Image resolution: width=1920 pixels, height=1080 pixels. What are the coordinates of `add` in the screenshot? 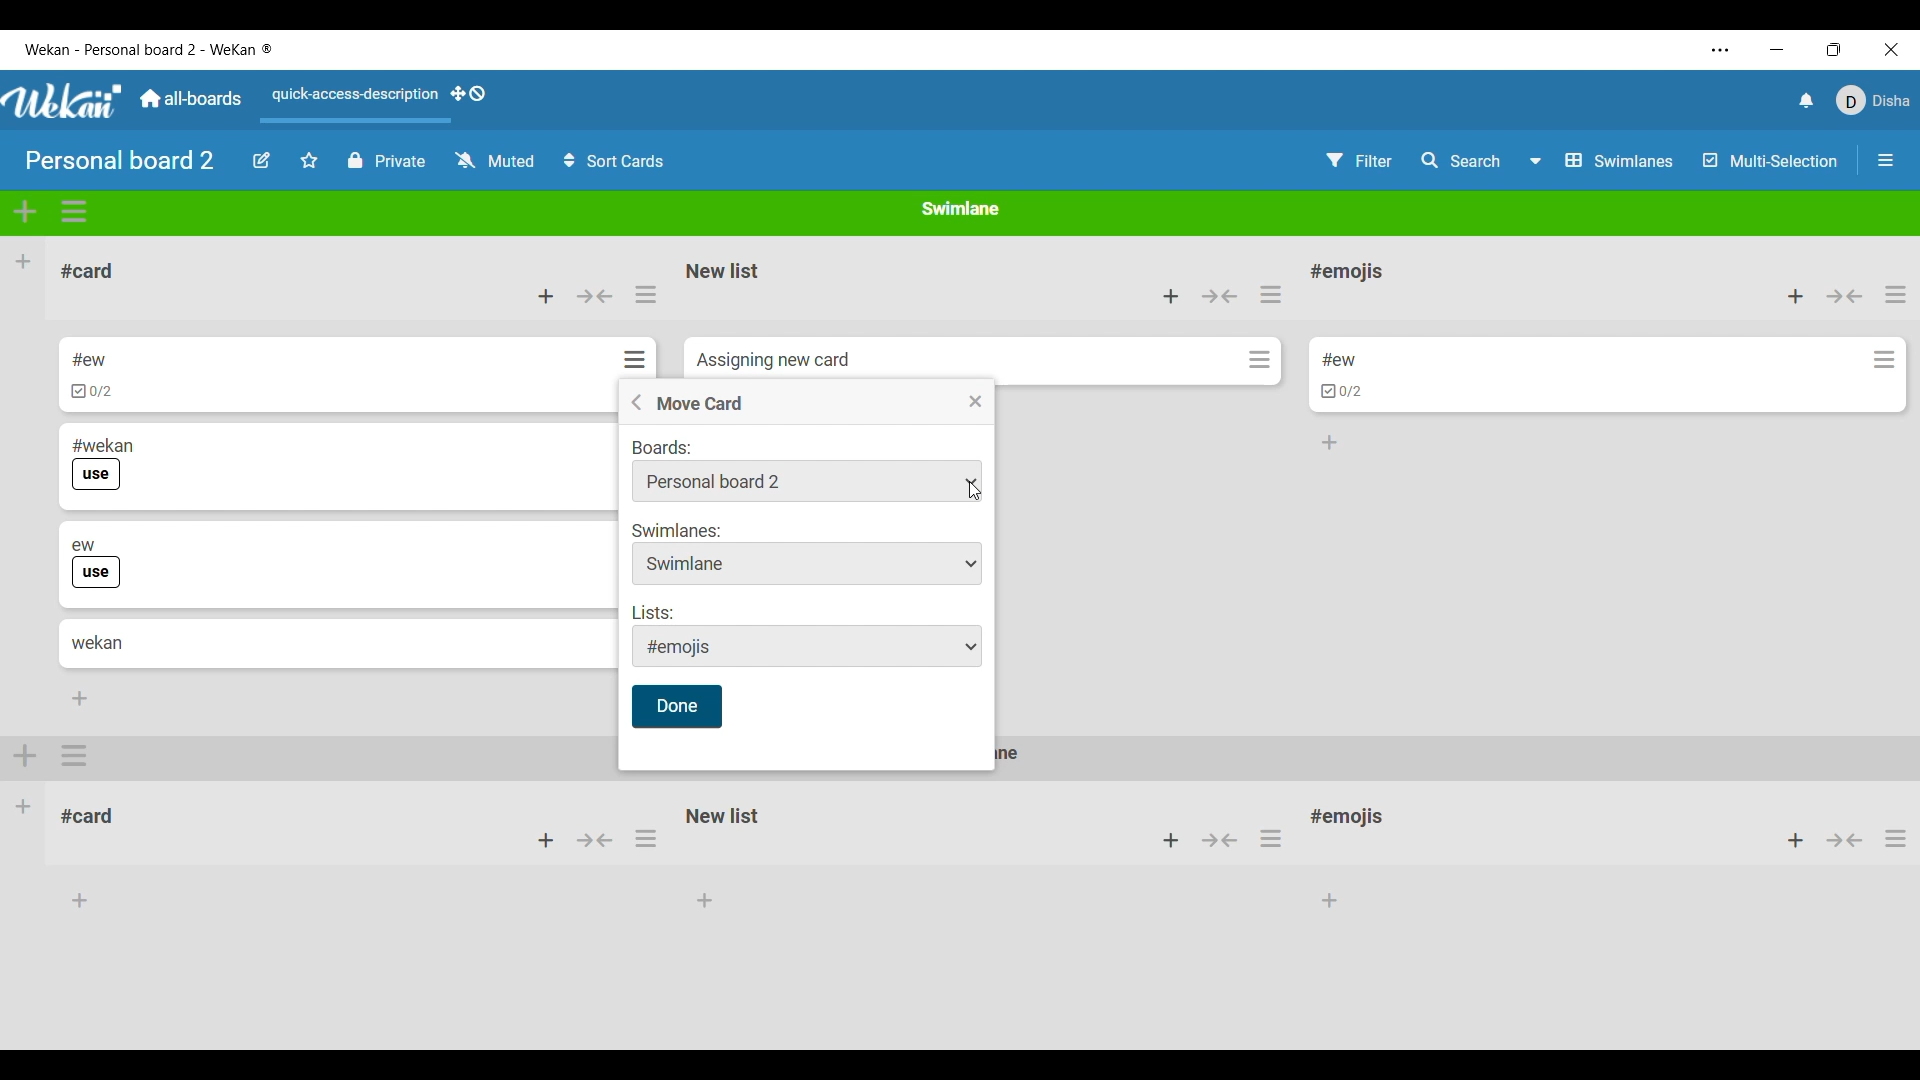 It's located at (26, 753).